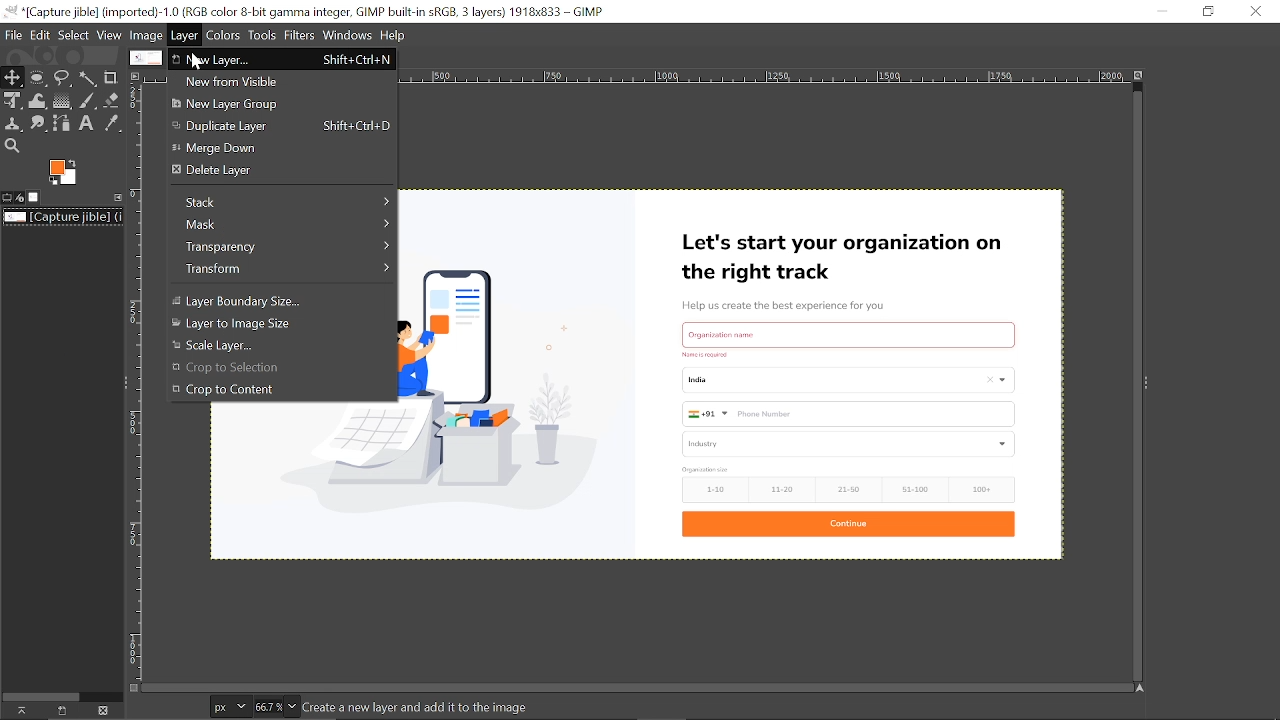 The height and width of the screenshot is (720, 1280). What do you see at coordinates (7, 198) in the screenshot?
I see `Tool options` at bounding box center [7, 198].